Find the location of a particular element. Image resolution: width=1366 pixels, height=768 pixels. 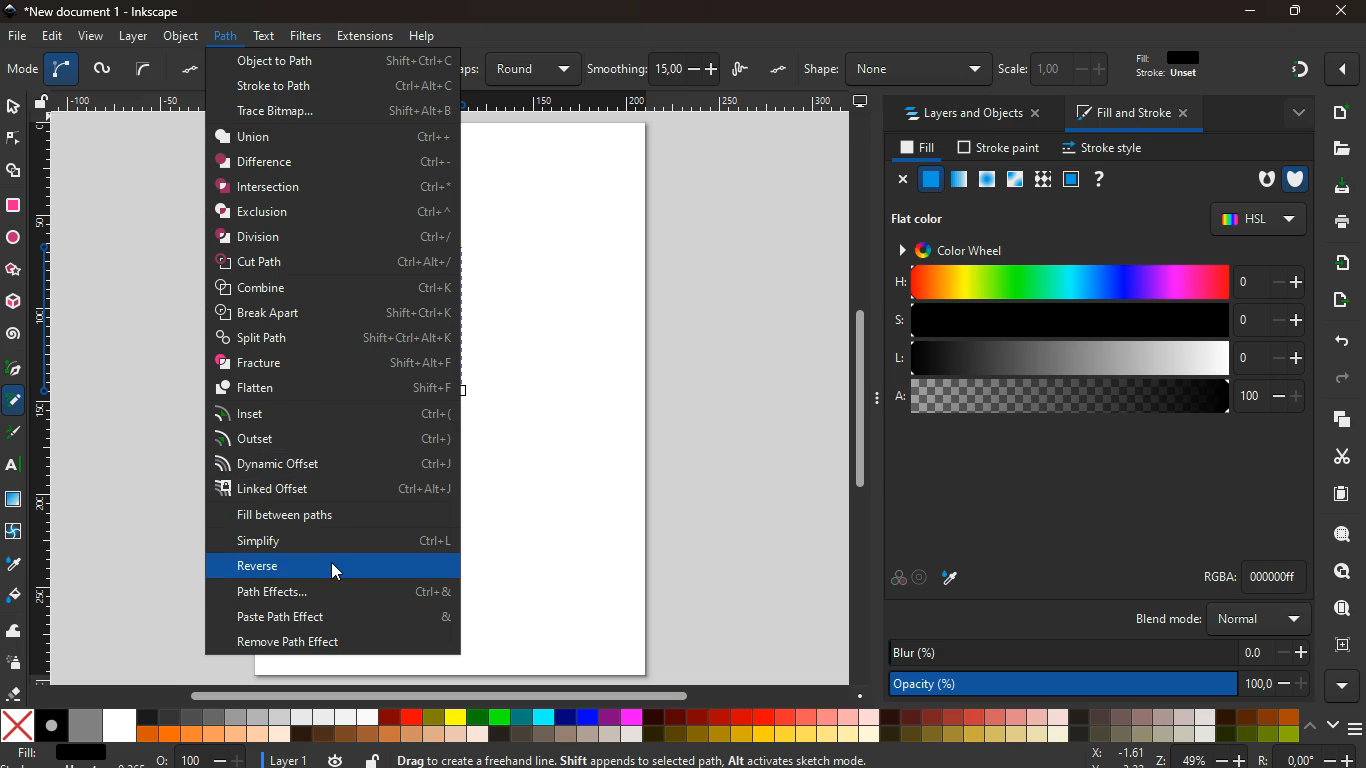

a is located at coordinates (1099, 399).